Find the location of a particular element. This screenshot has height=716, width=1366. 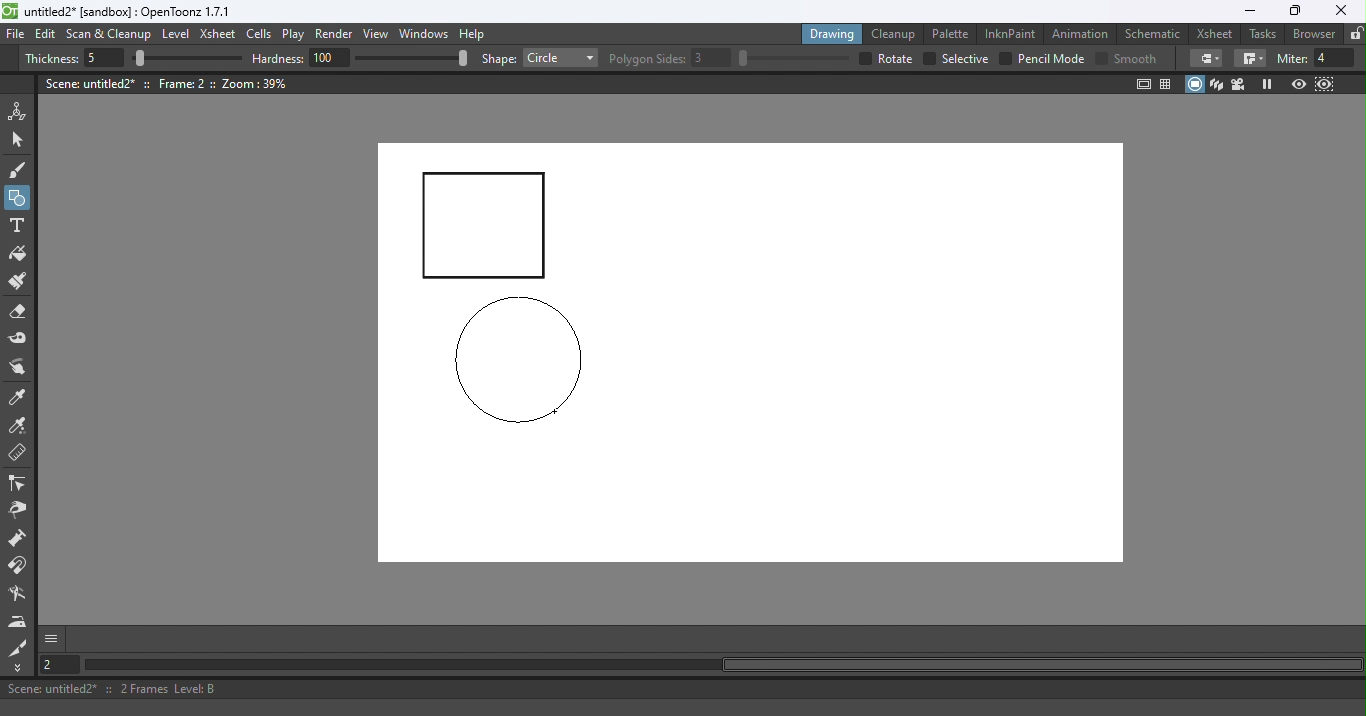

Minimize is located at coordinates (1249, 11).